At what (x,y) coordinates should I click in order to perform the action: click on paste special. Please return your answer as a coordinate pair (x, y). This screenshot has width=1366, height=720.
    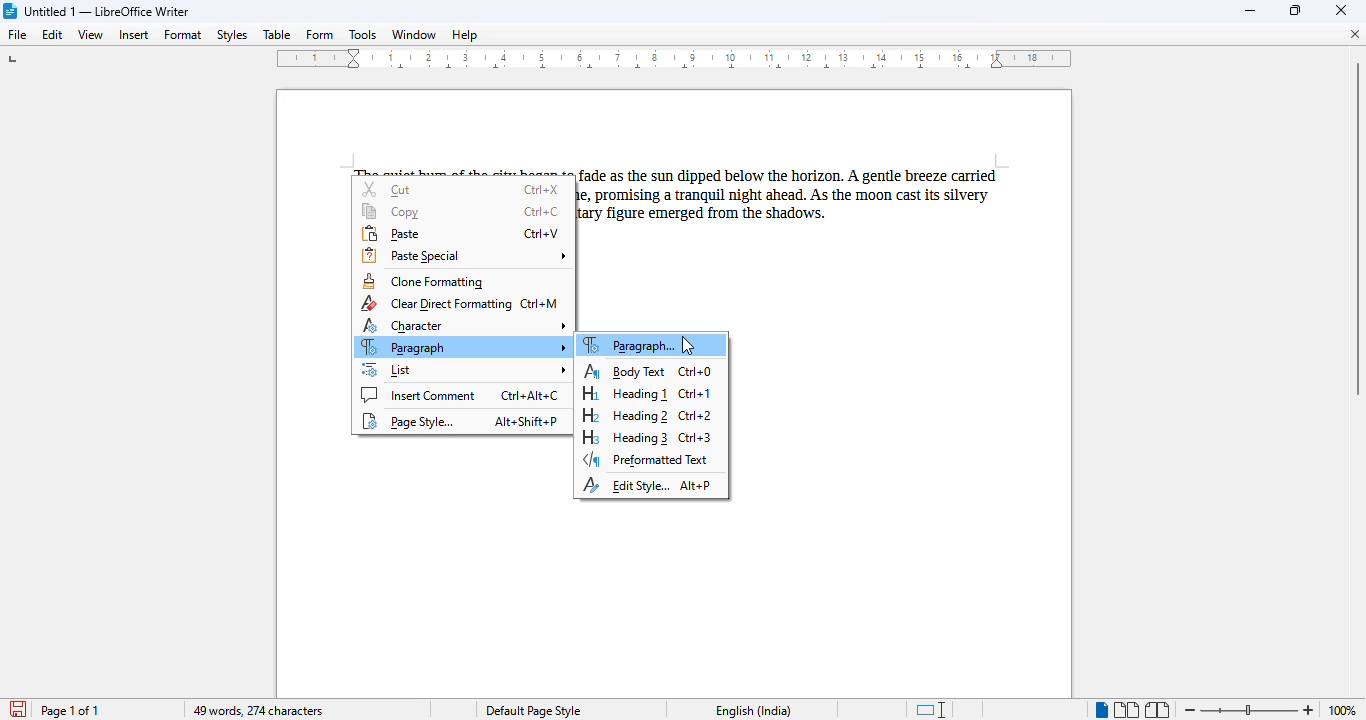
    Looking at the image, I should click on (463, 255).